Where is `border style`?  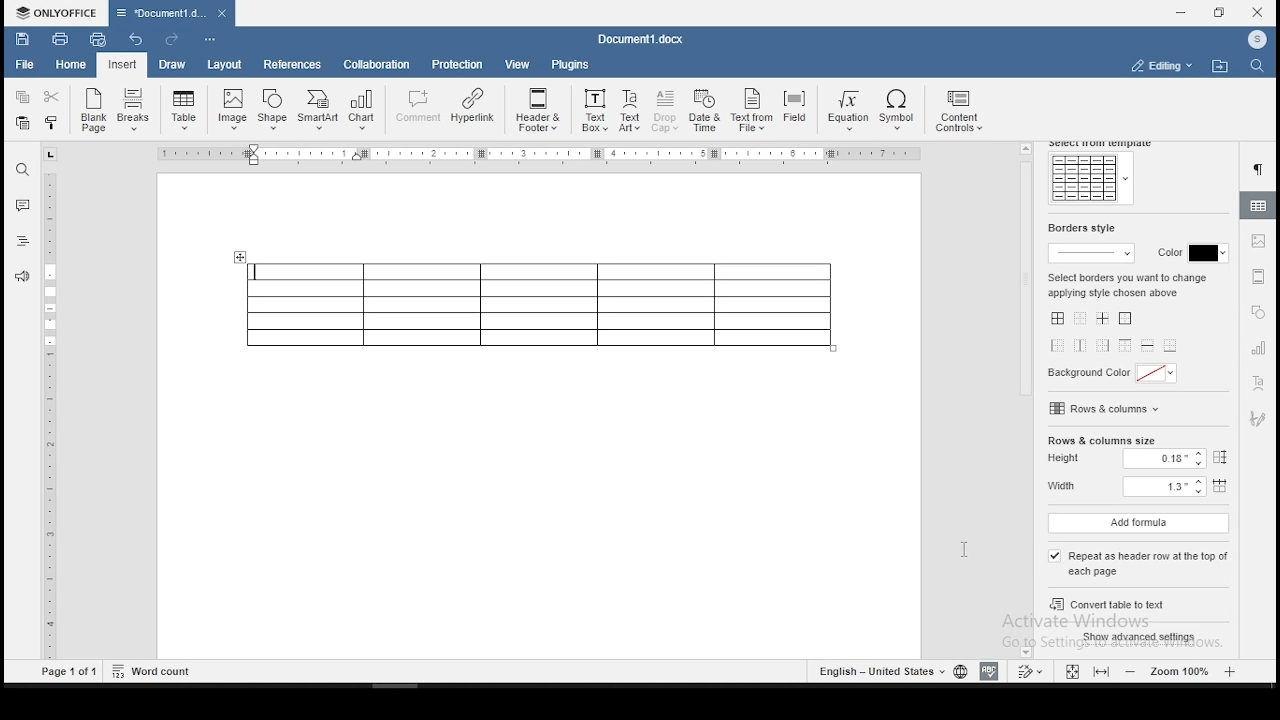 border style is located at coordinates (1079, 228).